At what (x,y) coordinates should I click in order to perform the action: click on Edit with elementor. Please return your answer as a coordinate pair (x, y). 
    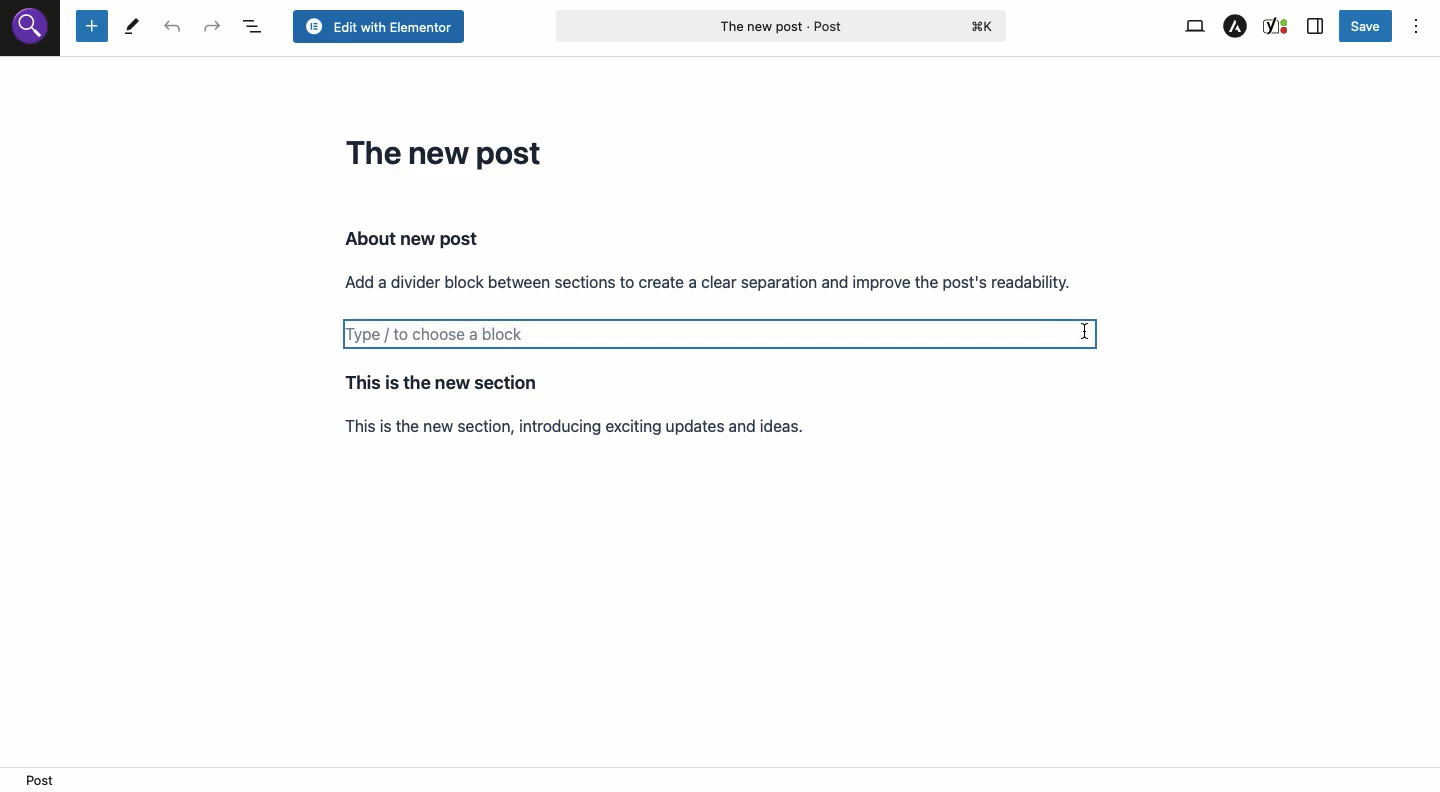
    Looking at the image, I should click on (377, 27).